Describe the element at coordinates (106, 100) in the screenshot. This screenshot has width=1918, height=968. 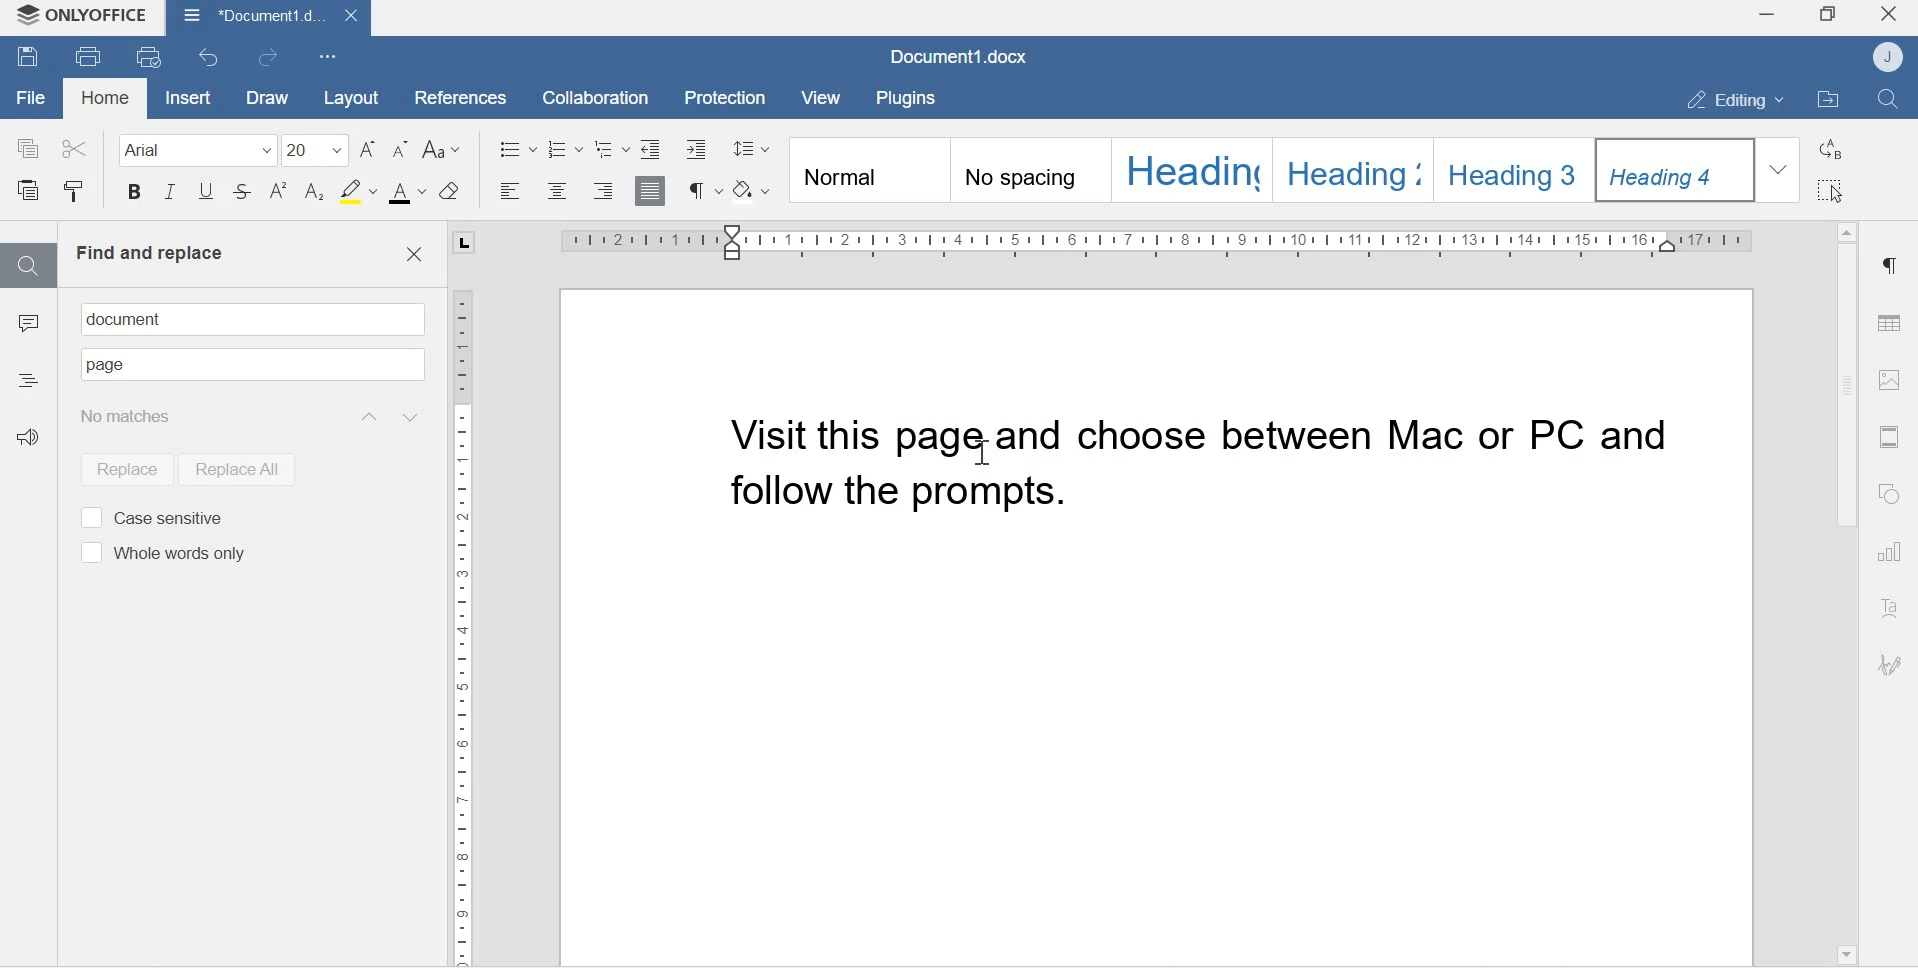
I see `Homd` at that location.